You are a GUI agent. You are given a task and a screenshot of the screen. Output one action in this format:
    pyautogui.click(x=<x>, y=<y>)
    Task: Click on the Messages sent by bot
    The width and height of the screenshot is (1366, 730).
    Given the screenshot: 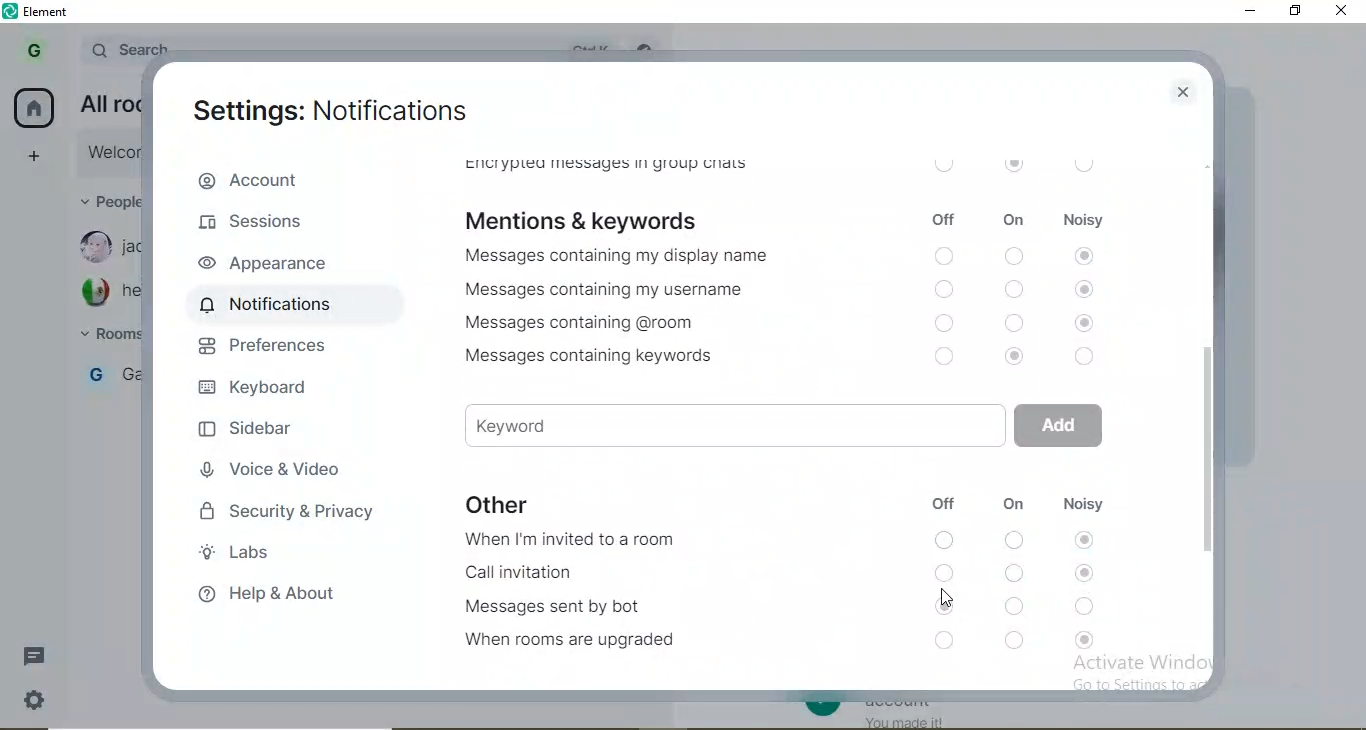 What is the action you would take?
    pyautogui.click(x=552, y=606)
    